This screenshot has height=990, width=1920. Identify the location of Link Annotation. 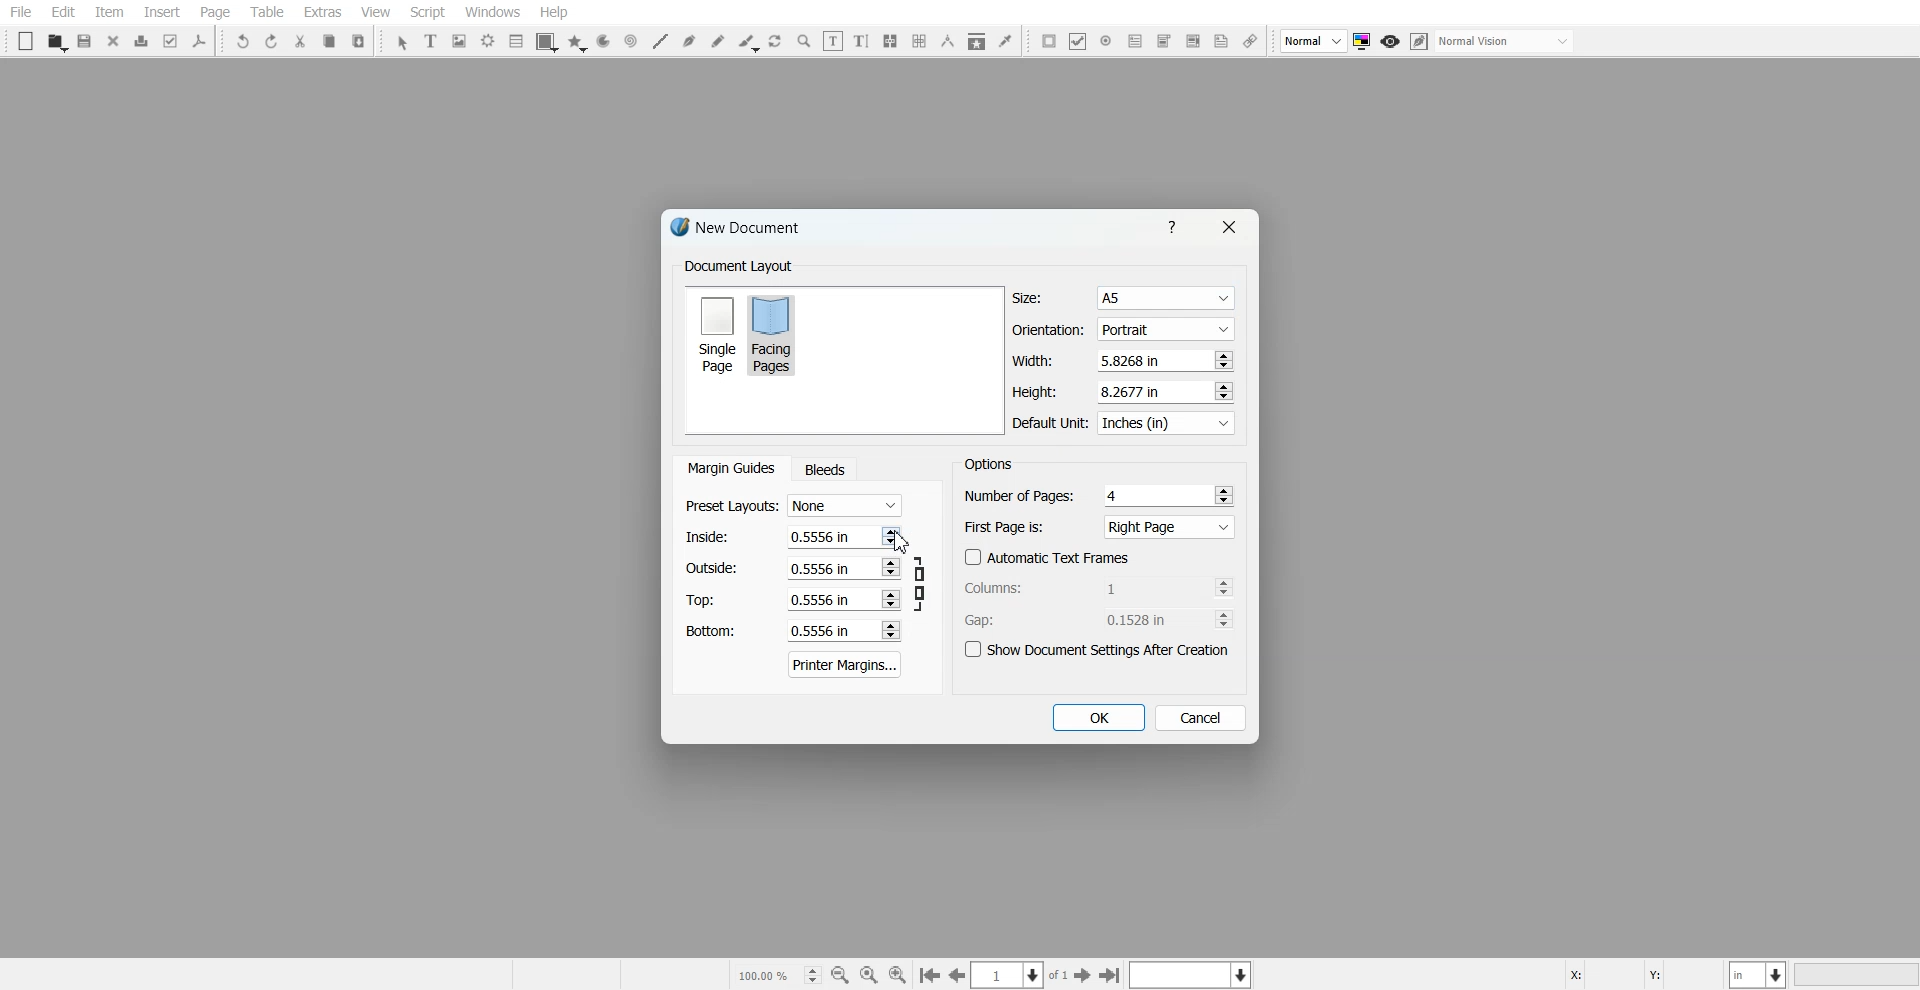
(1250, 42).